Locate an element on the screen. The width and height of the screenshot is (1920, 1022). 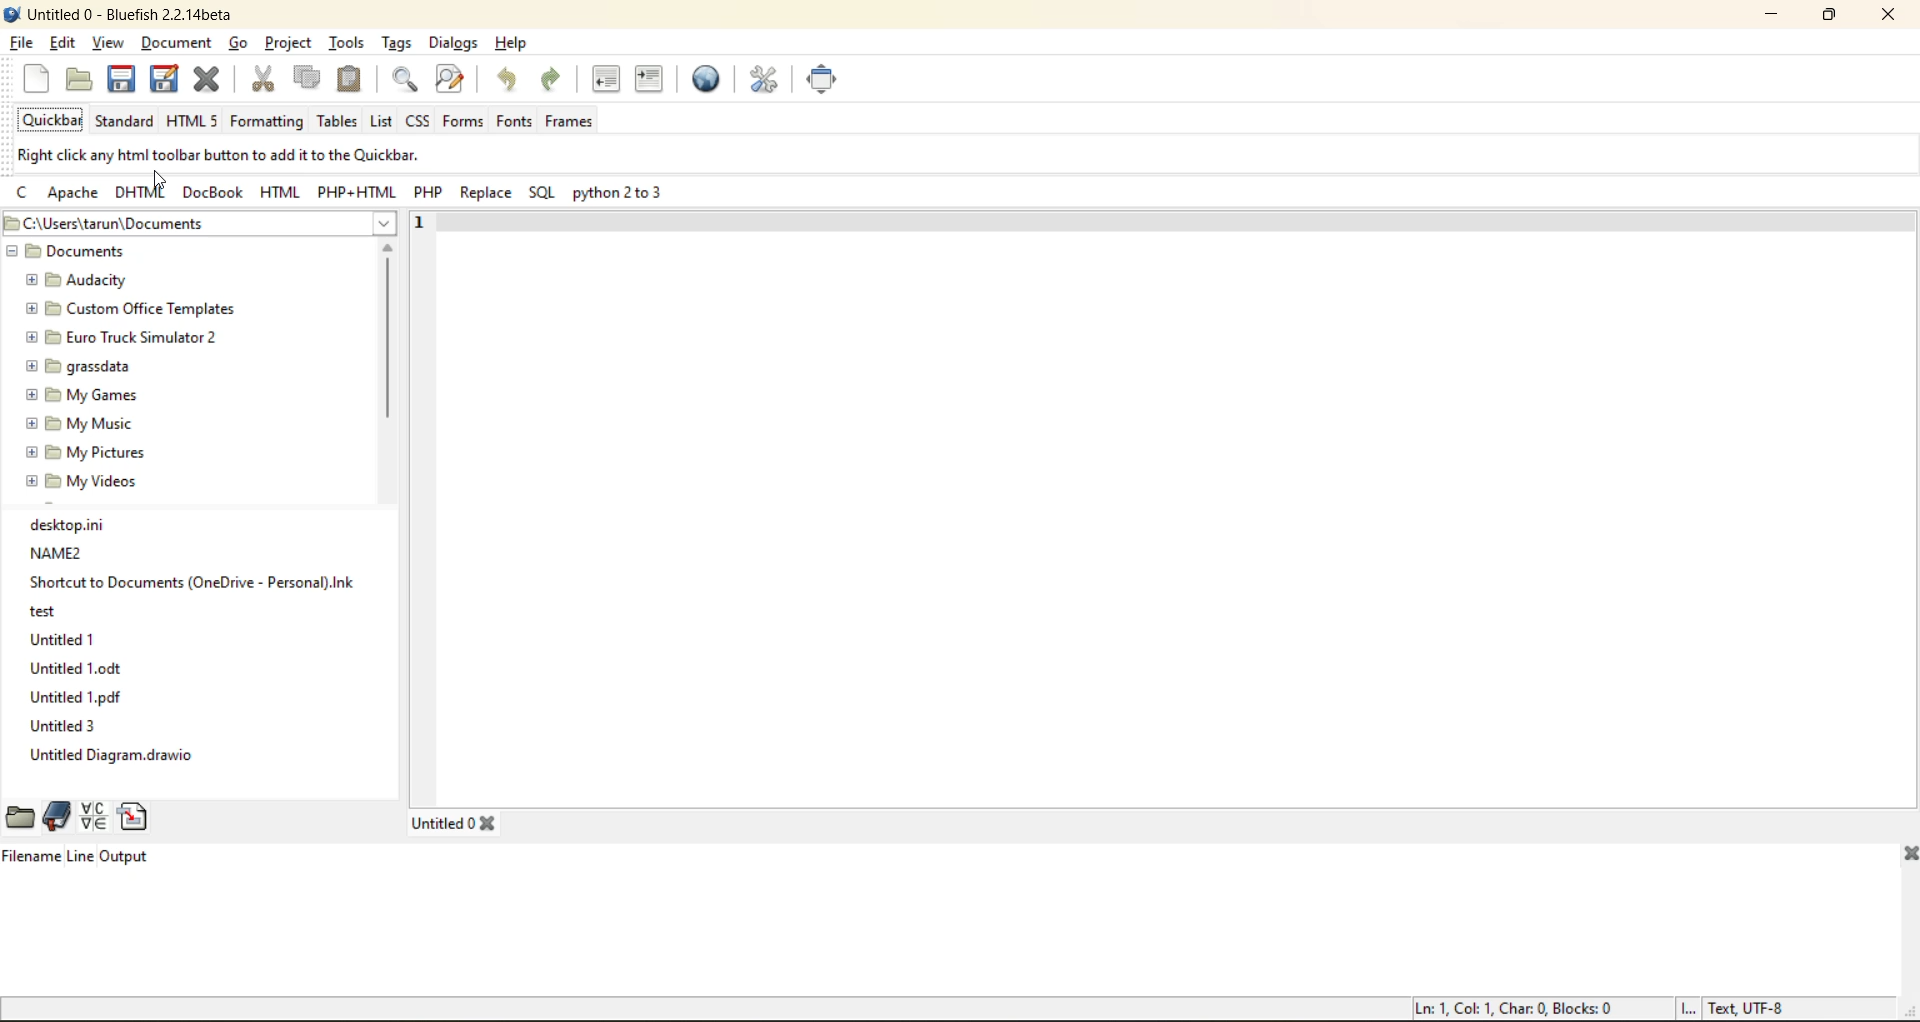
html 5 is located at coordinates (191, 121).